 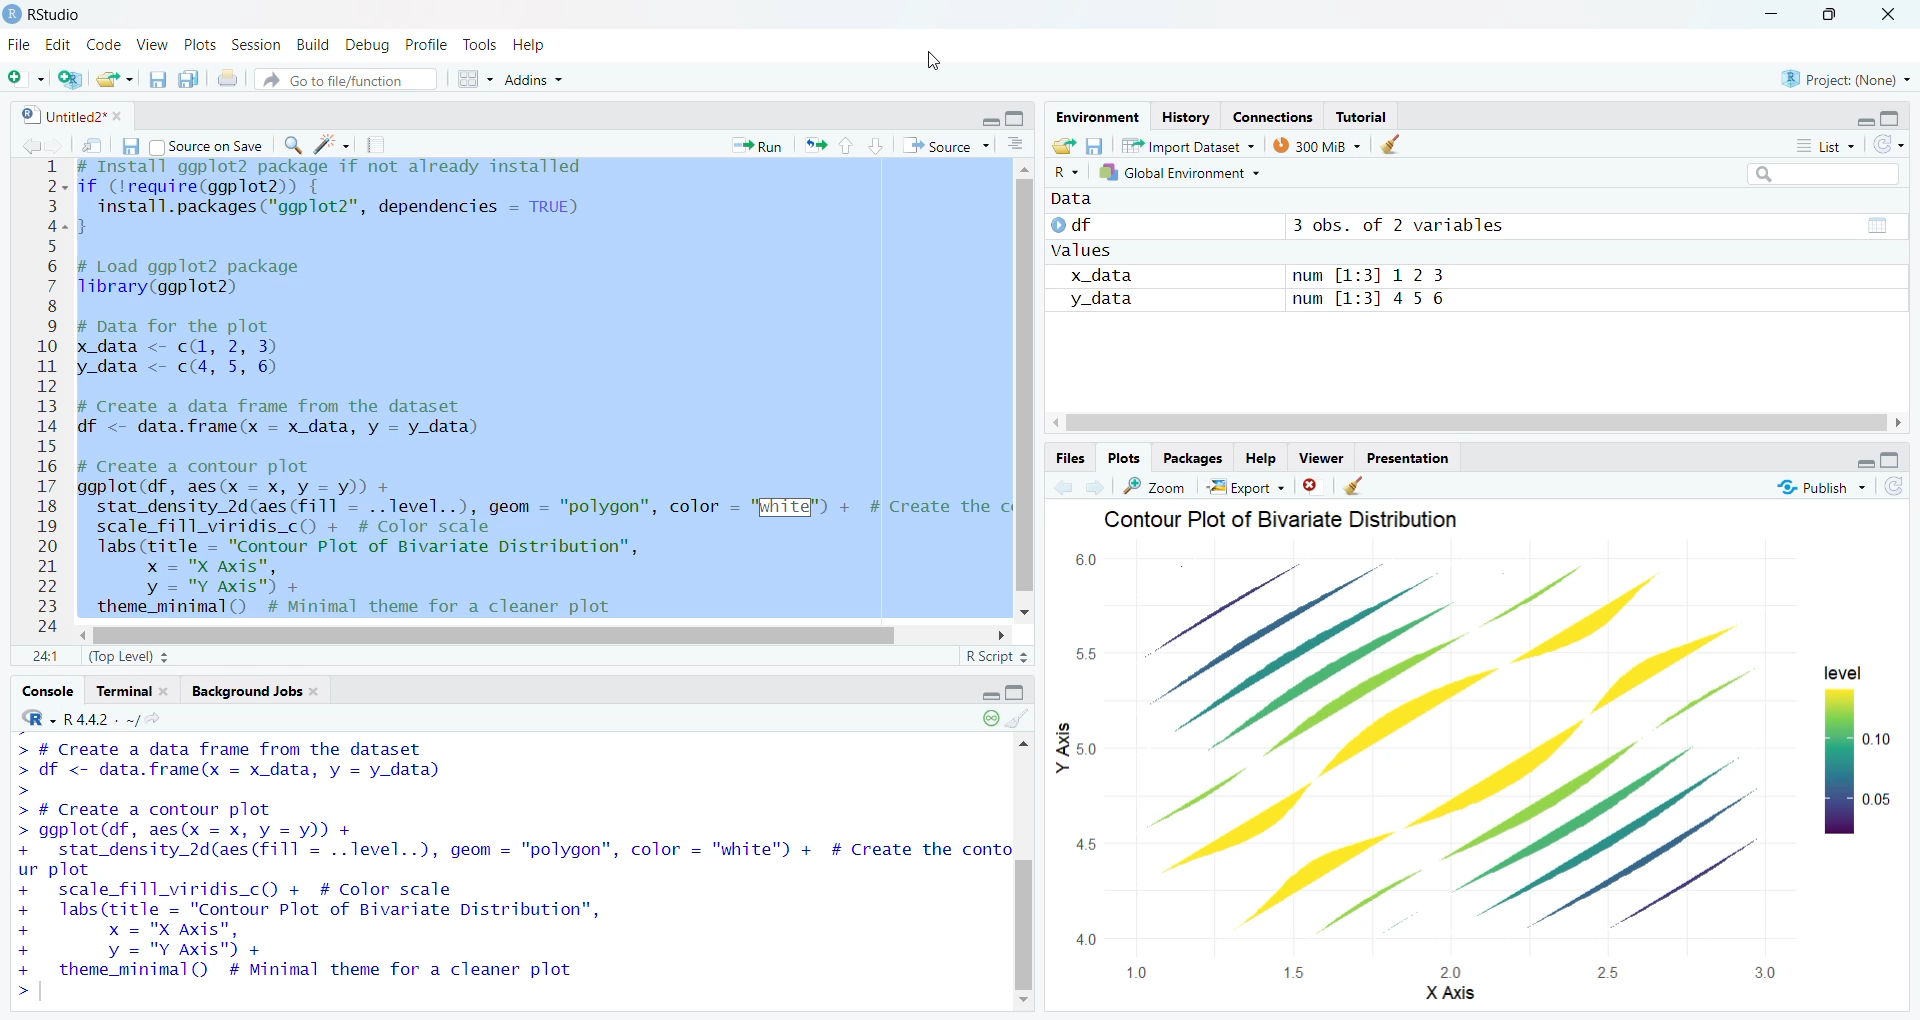 What do you see at coordinates (44, 15) in the screenshot?
I see ` Rstudio` at bounding box center [44, 15].